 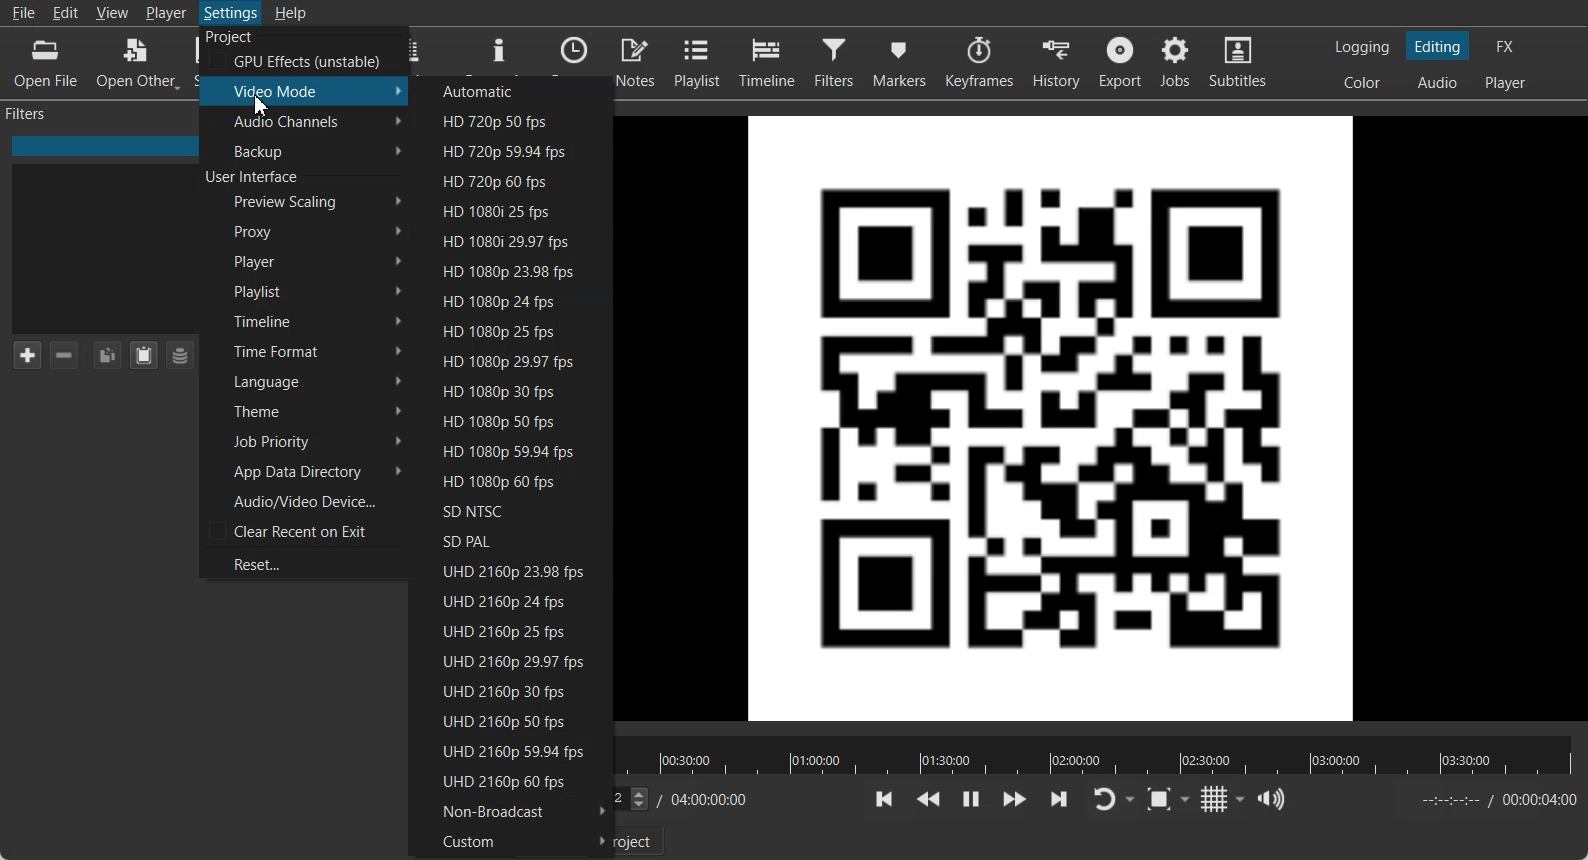 I want to click on Notes, so click(x=636, y=61).